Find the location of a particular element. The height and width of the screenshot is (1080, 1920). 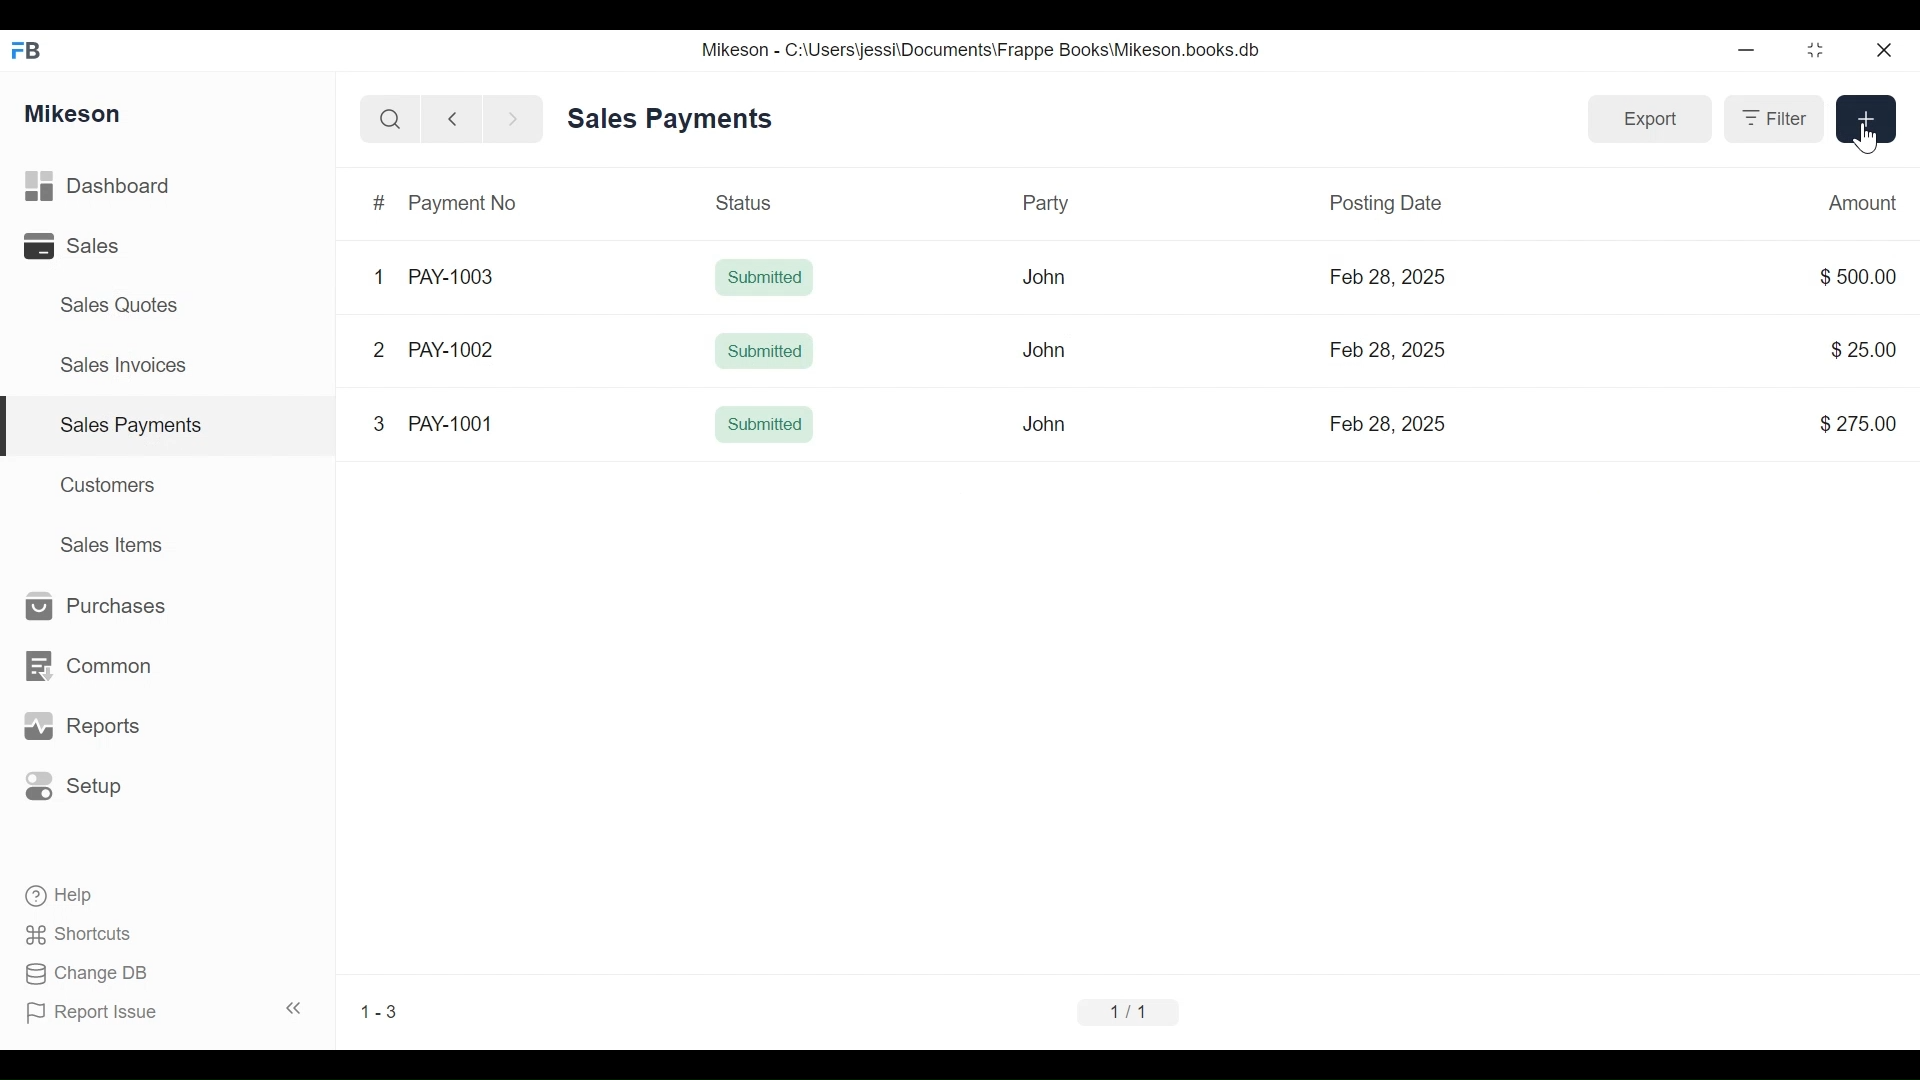

Setup is located at coordinates (80, 787).